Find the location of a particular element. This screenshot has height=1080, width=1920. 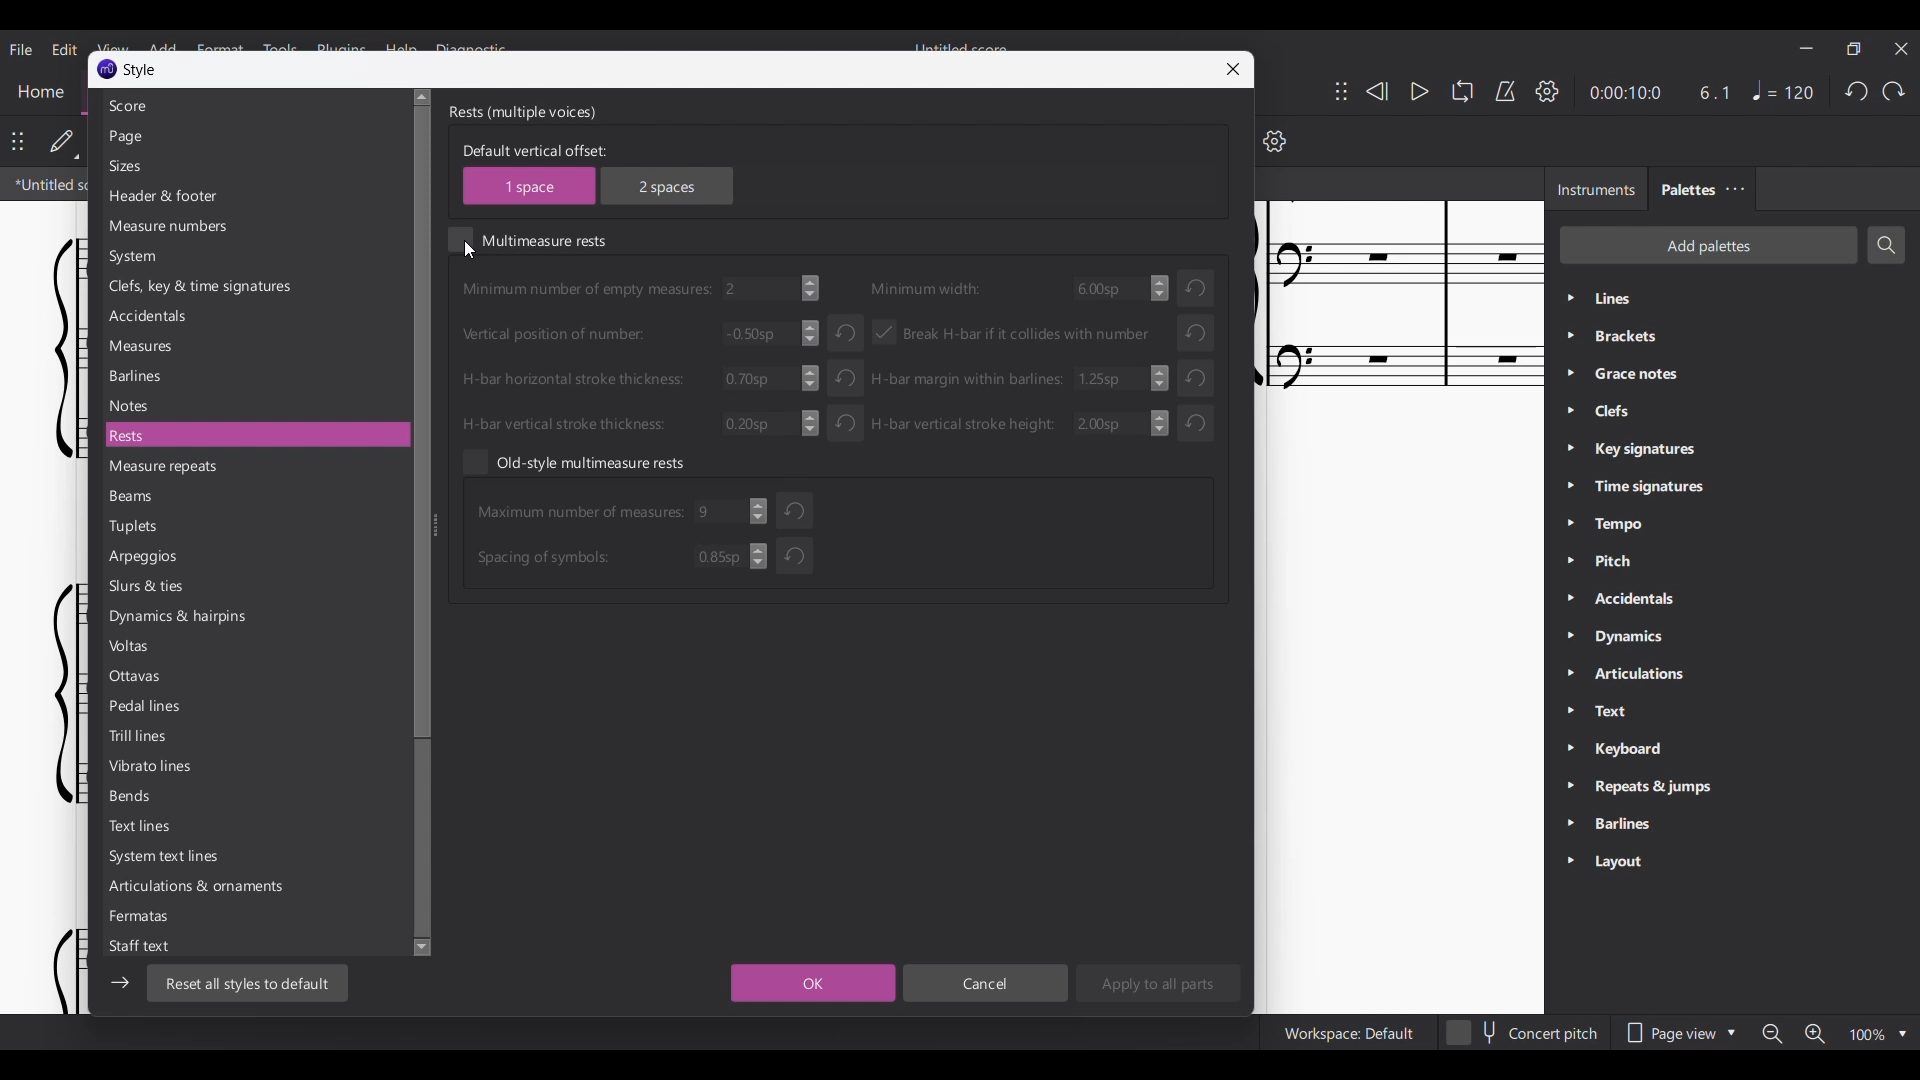

Input max. number of Spacing of symbols is located at coordinates (609, 557).